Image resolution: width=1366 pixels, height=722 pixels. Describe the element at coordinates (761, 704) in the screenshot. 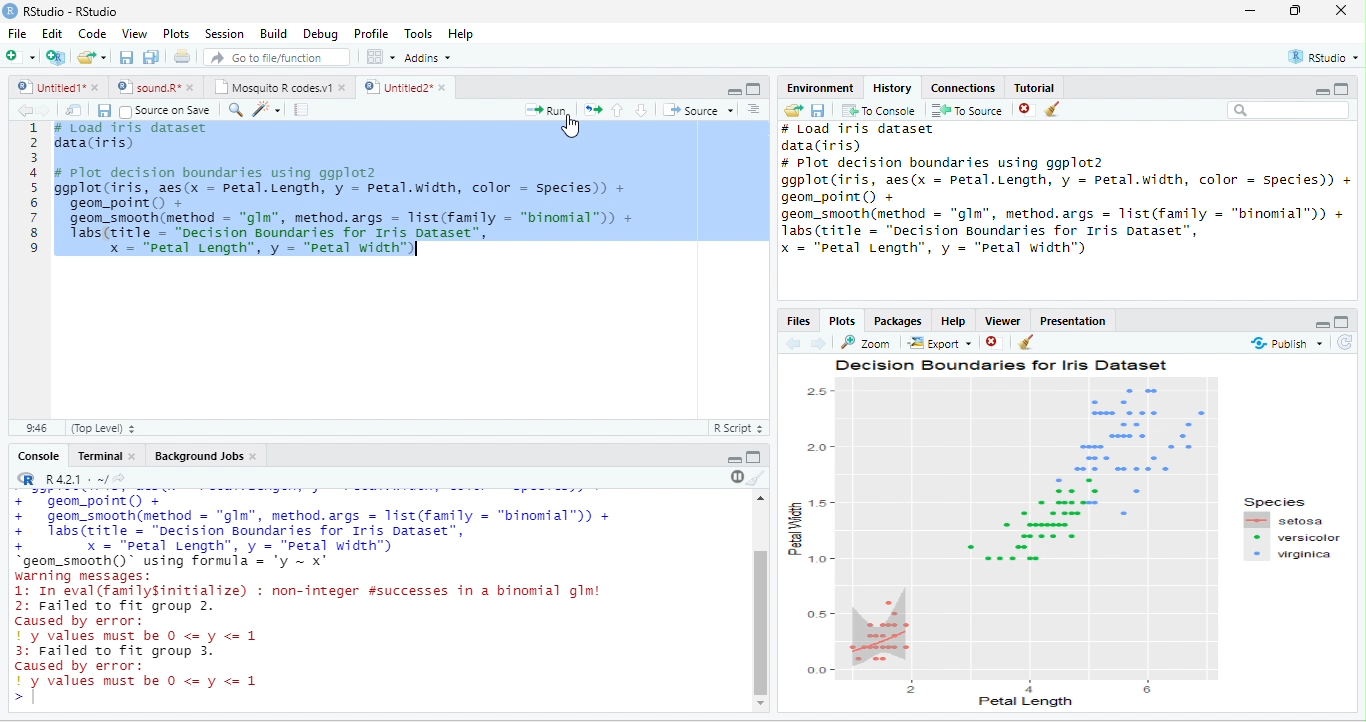

I see `scroll down` at that location.